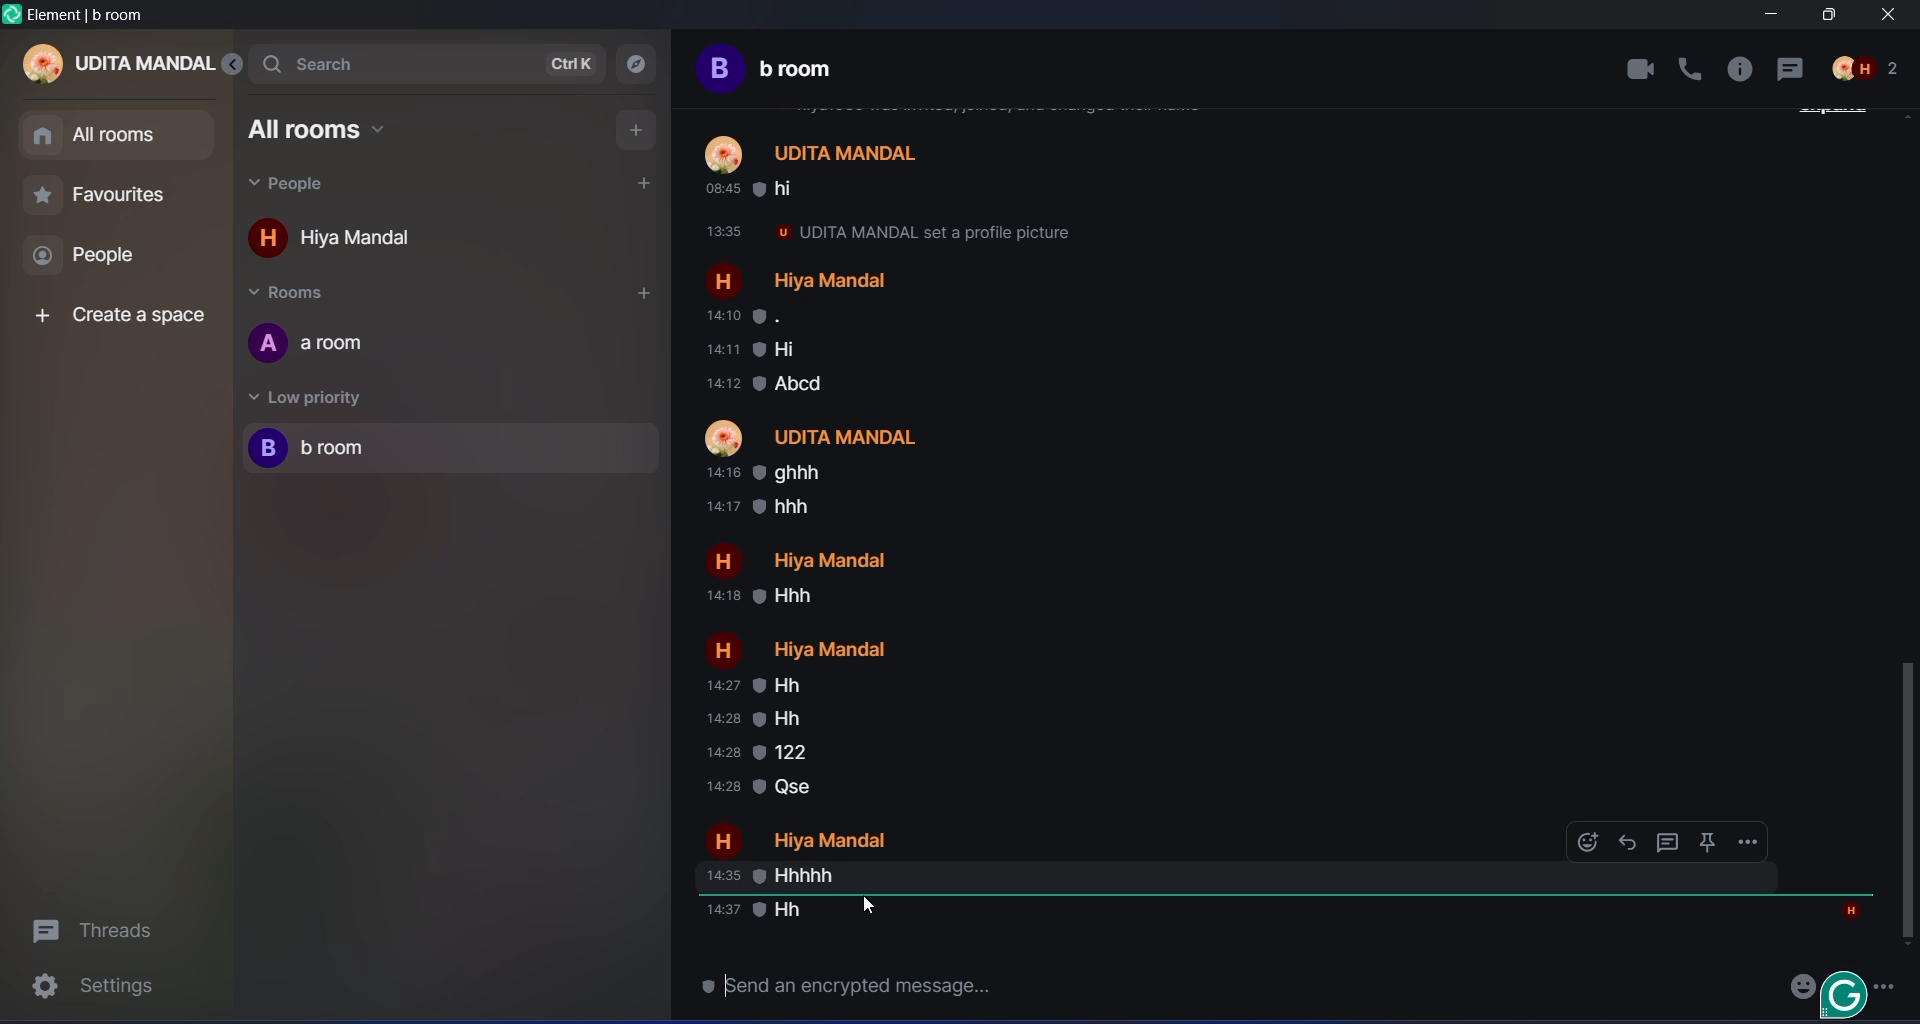 This screenshot has width=1920, height=1024. Describe the element at coordinates (1891, 983) in the screenshot. I see `More option` at that location.